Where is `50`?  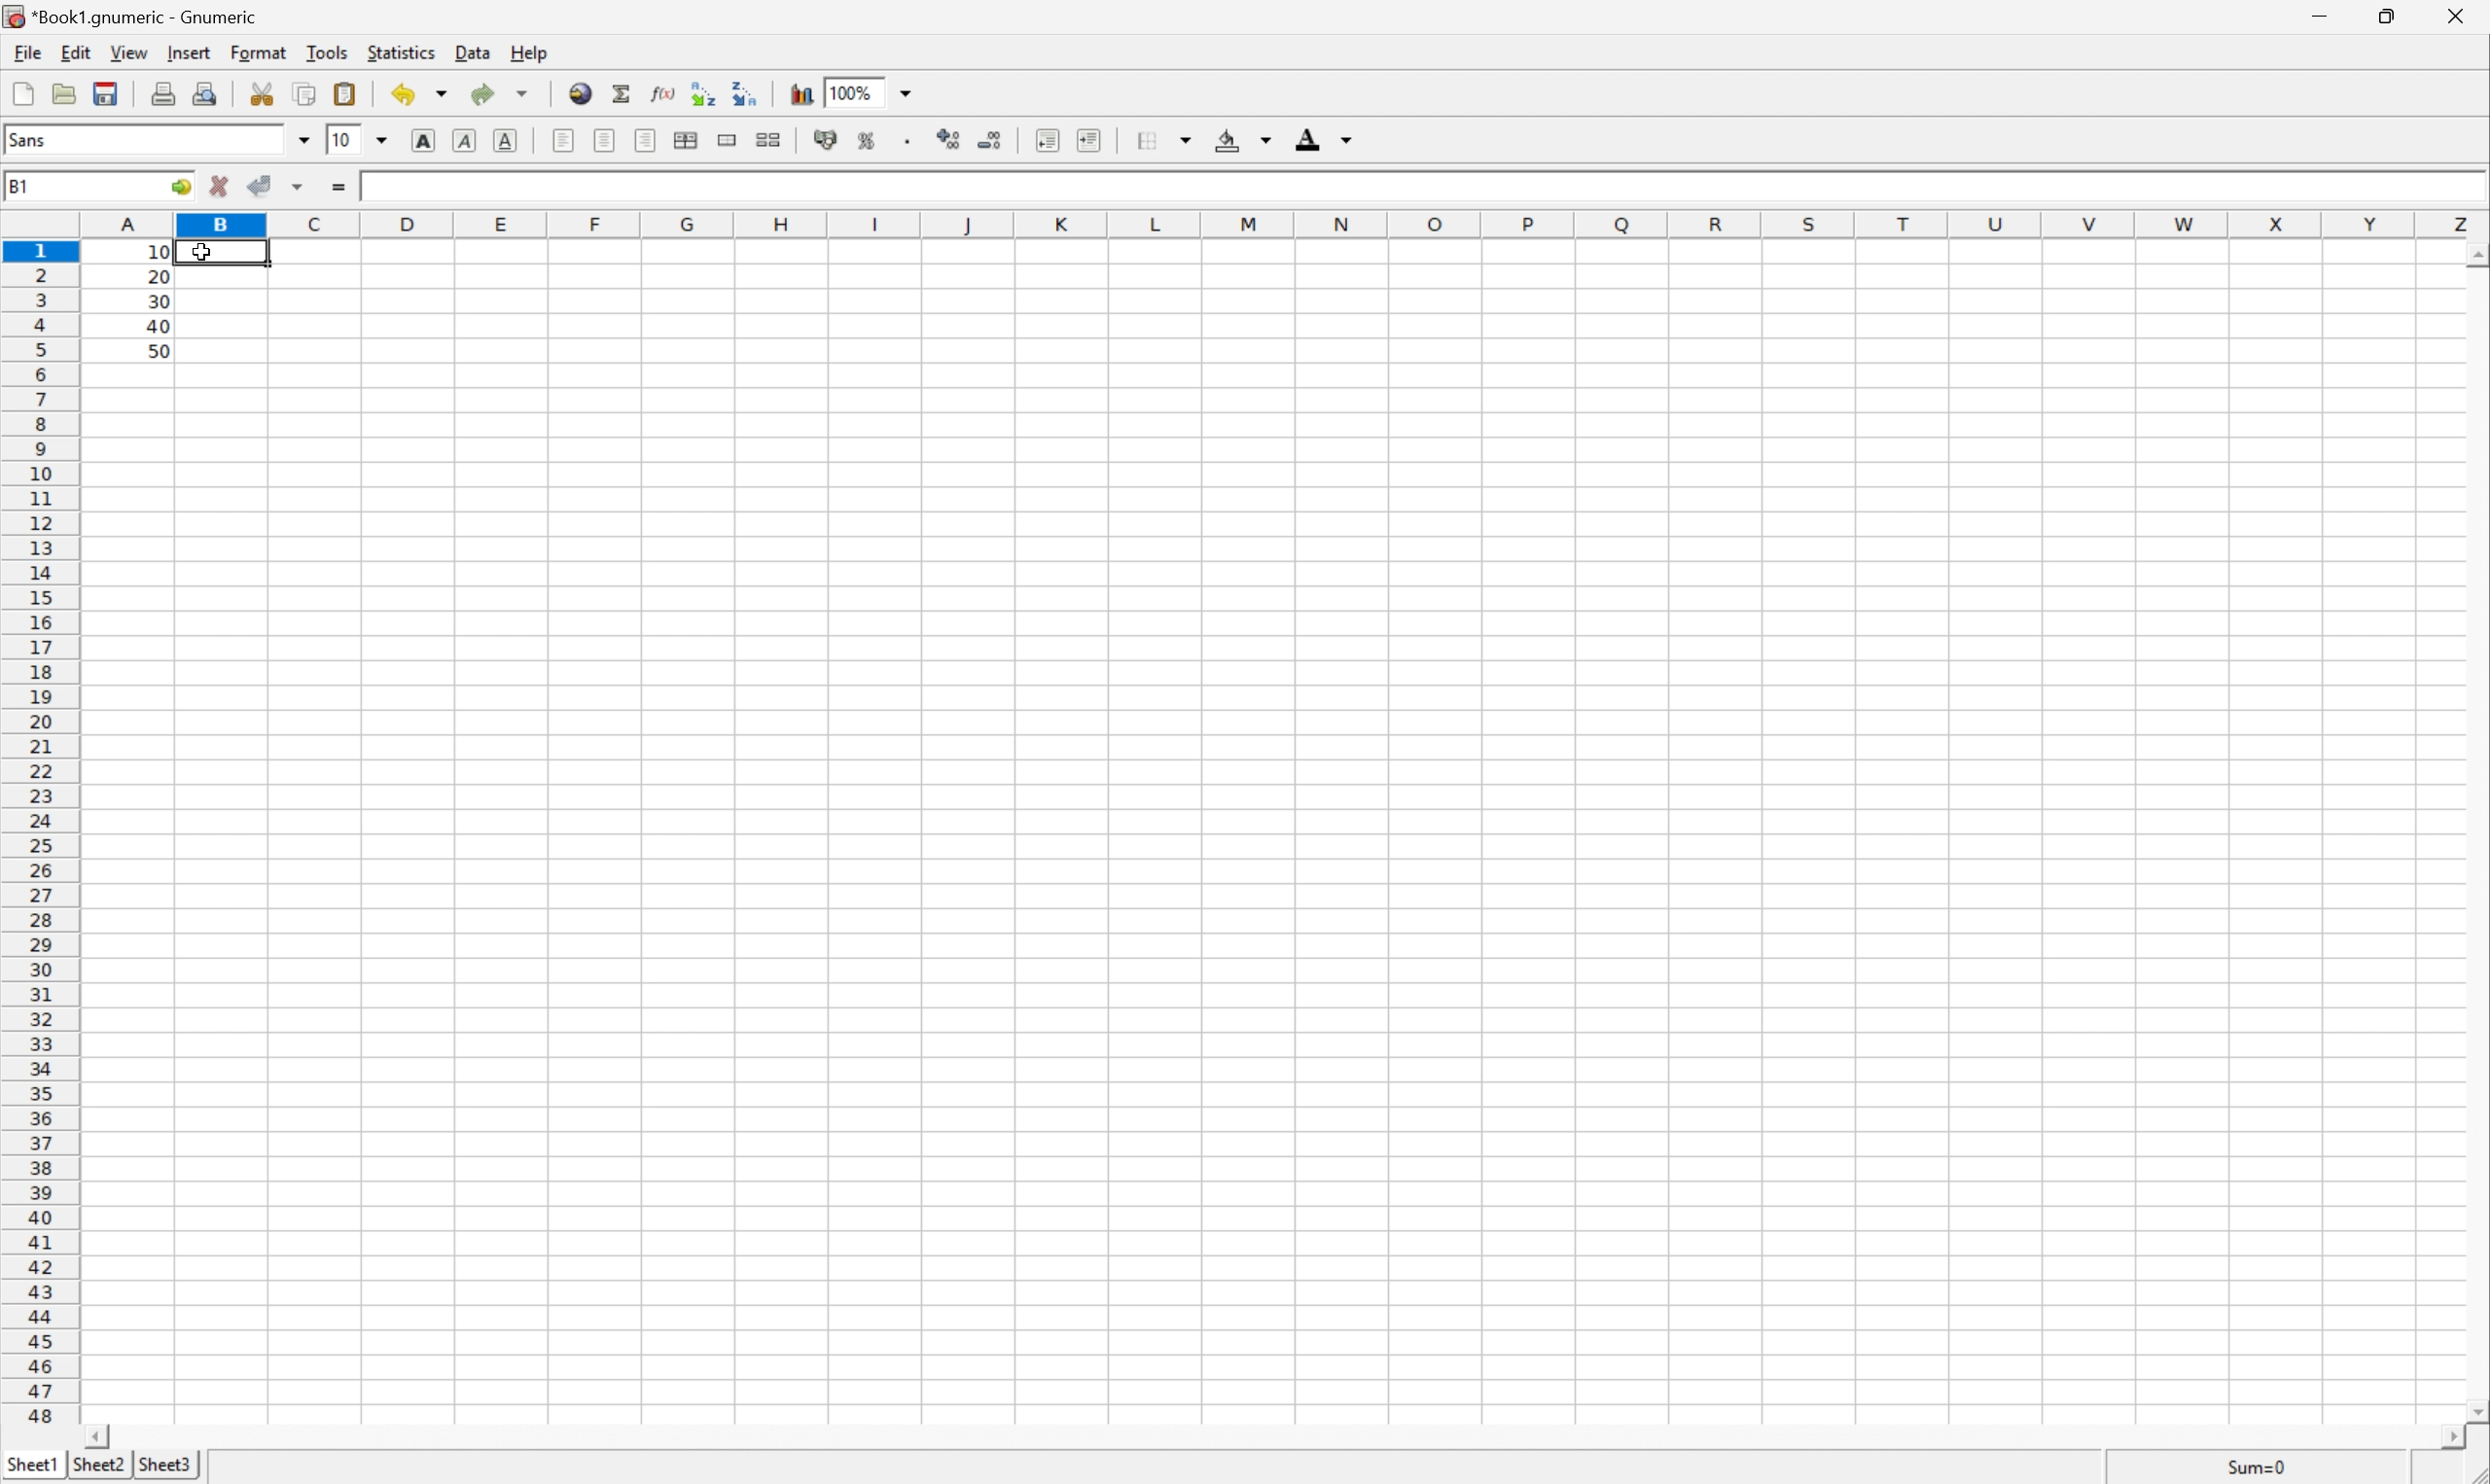 50 is located at coordinates (159, 352).